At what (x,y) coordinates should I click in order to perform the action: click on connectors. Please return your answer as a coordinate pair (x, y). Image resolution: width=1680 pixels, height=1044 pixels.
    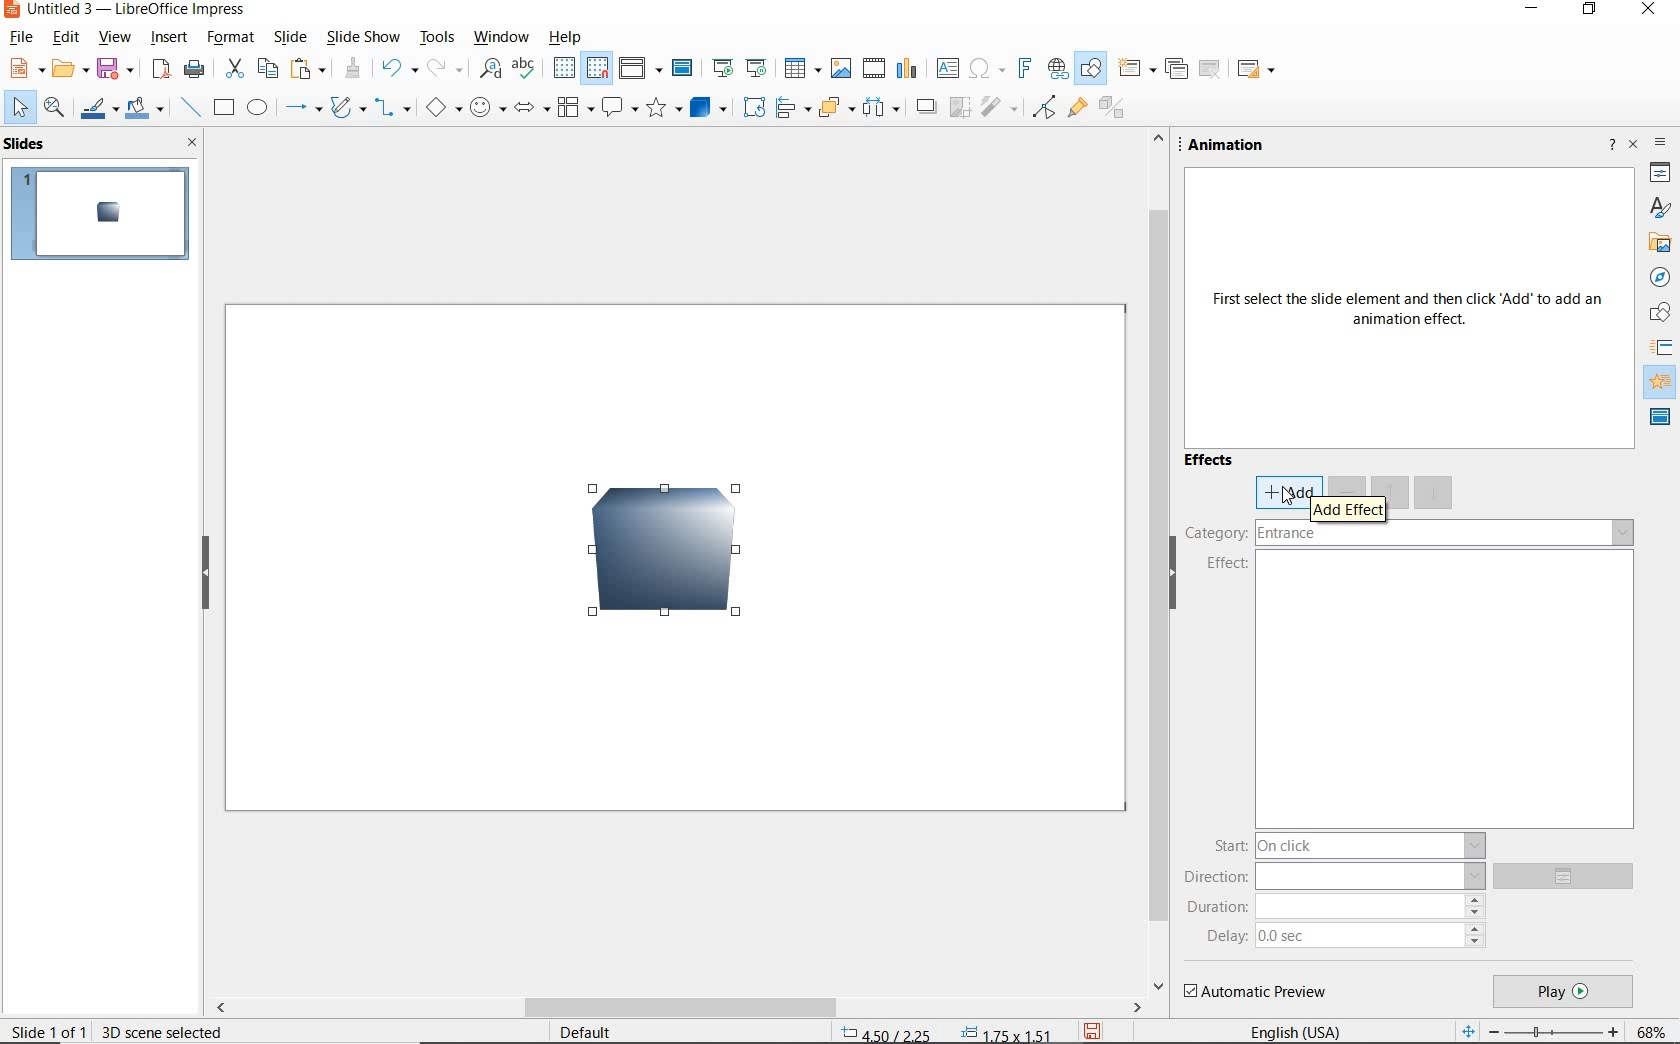
    Looking at the image, I should click on (392, 110).